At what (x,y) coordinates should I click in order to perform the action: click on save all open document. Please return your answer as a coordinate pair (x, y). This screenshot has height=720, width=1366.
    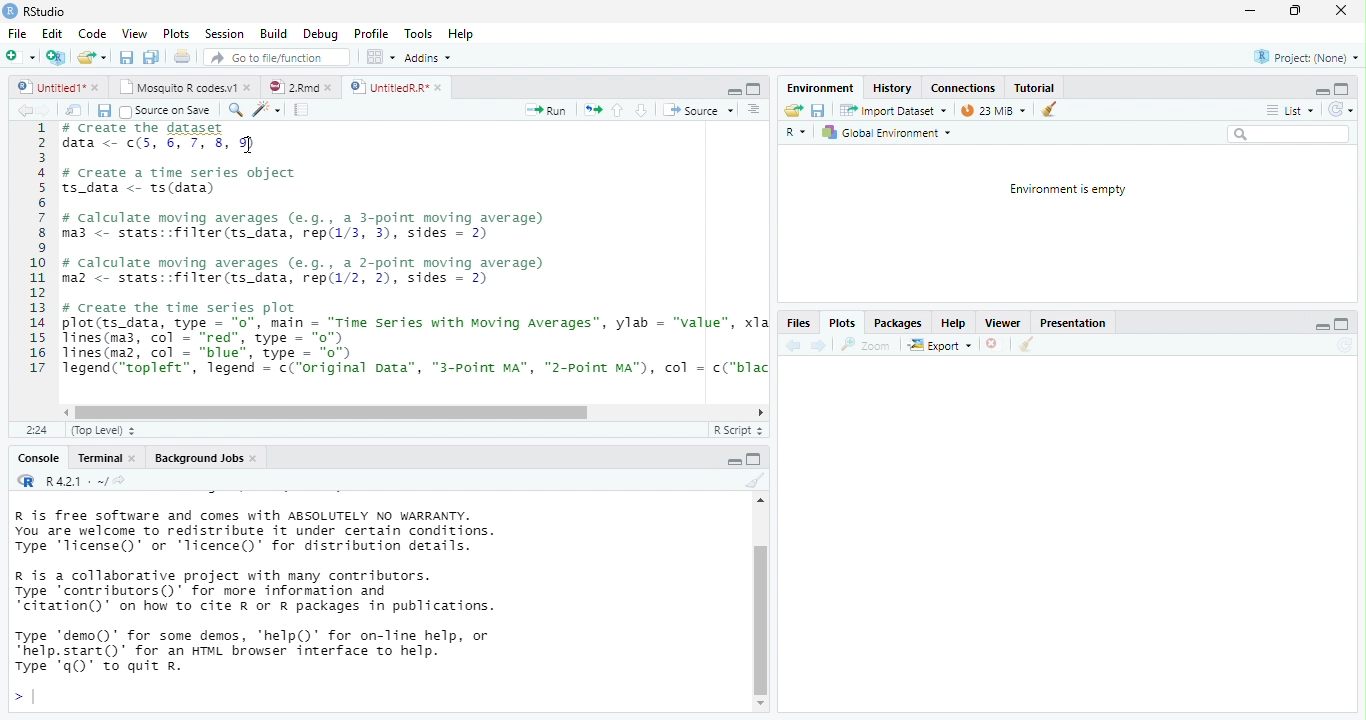
    Looking at the image, I should click on (126, 57).